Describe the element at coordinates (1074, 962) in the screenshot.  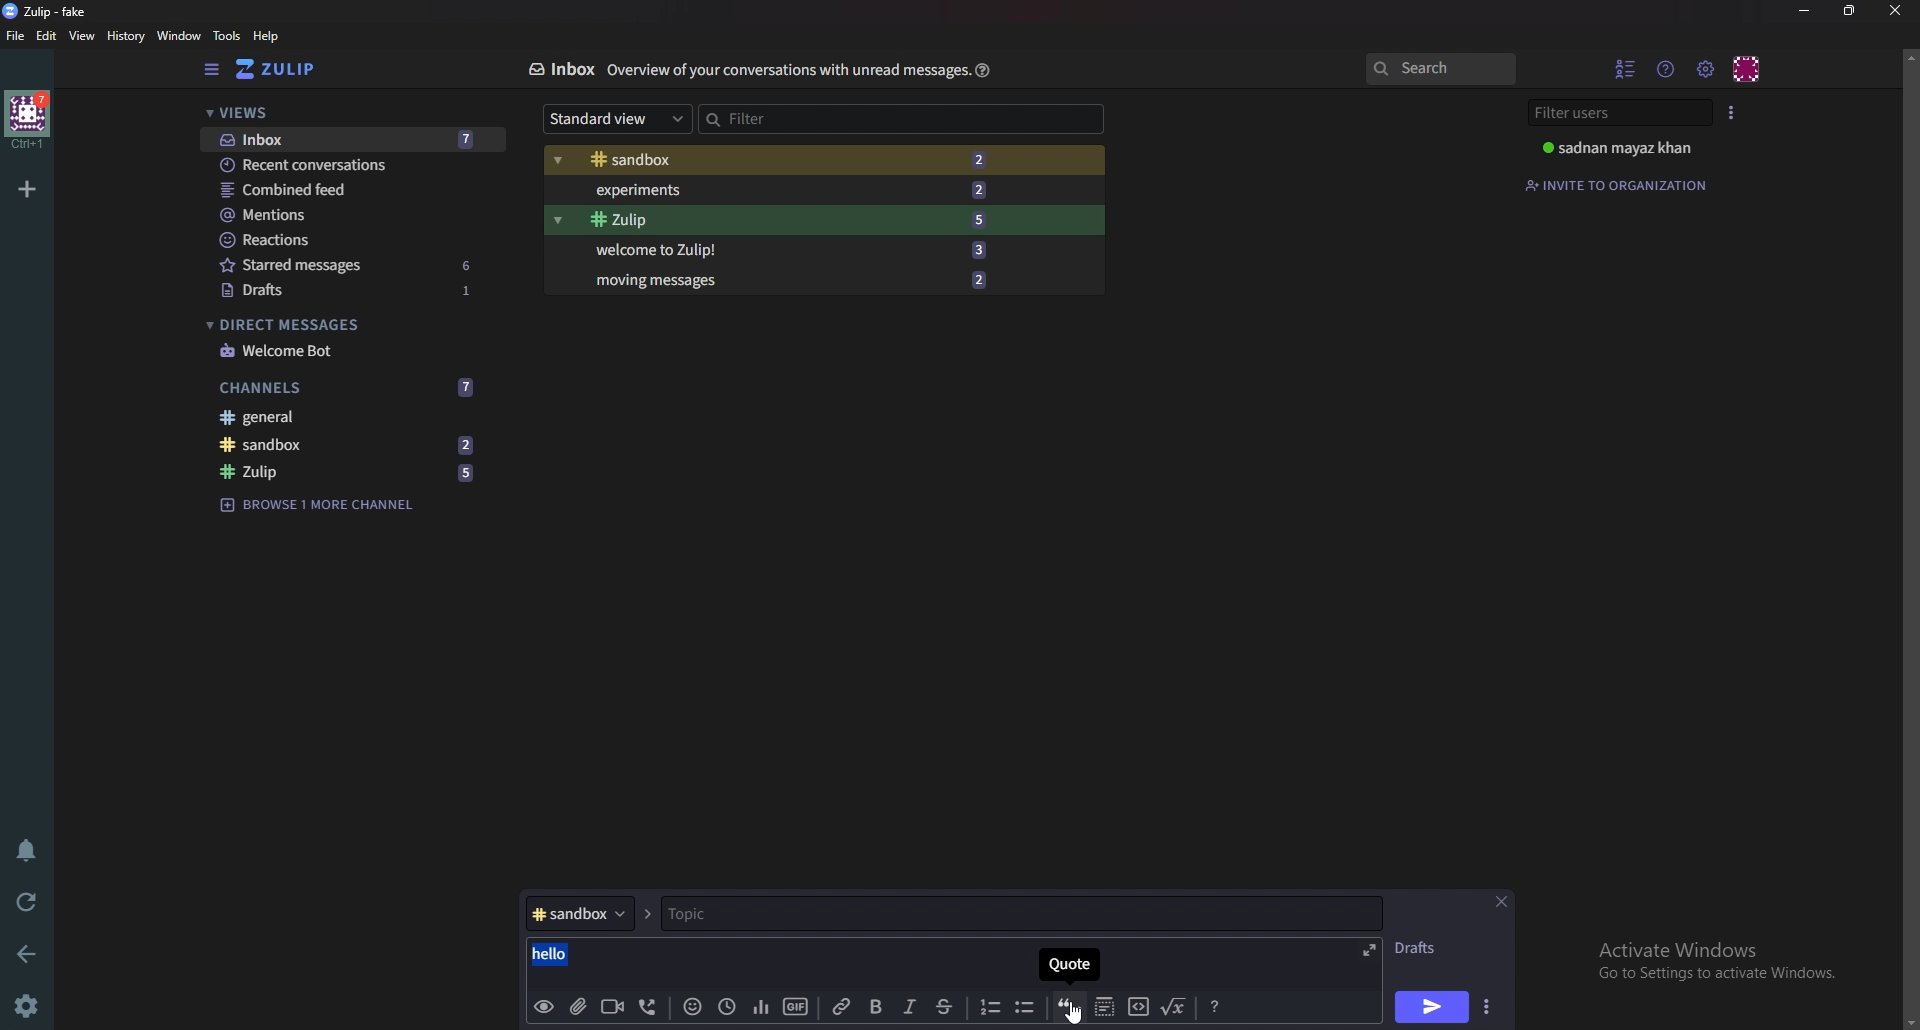
I see `quote` at that location.